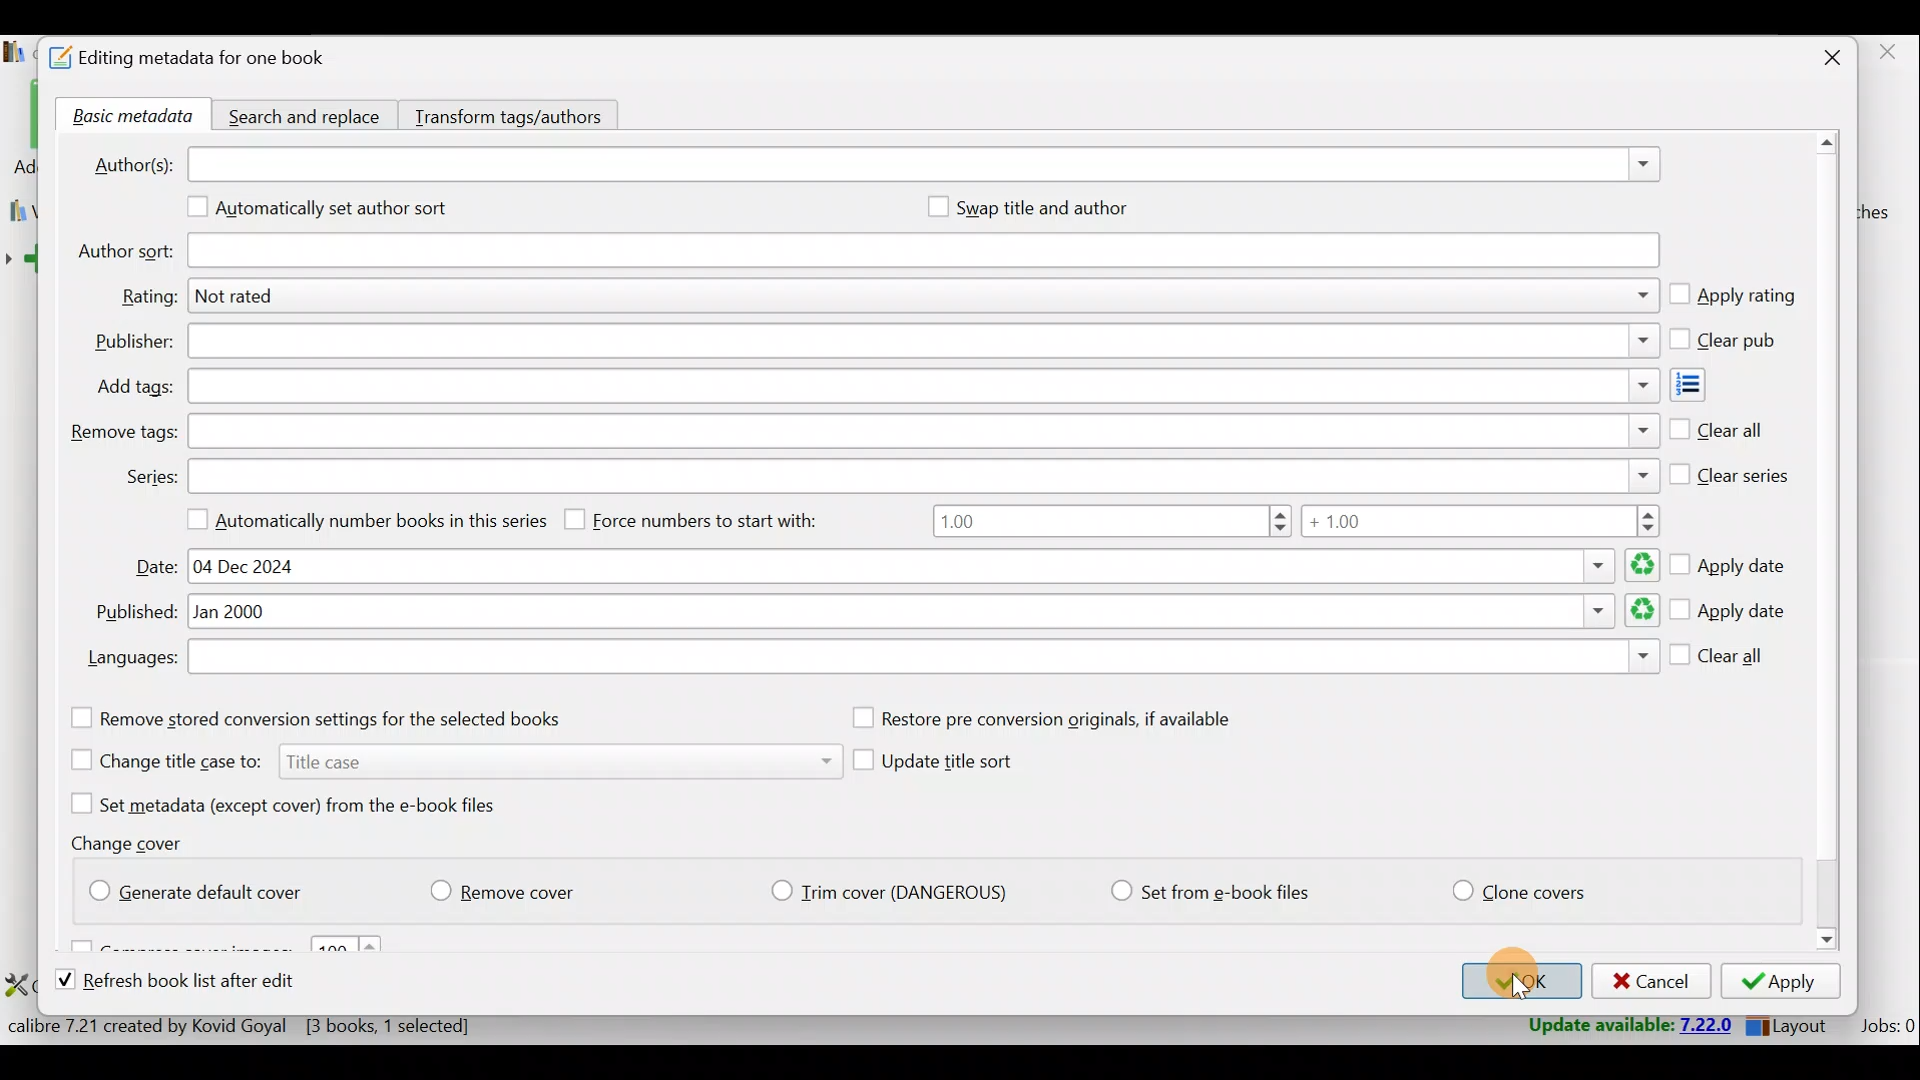 The image size is (1920, 1080). I want to click on Change title case to, so click(447, 759).